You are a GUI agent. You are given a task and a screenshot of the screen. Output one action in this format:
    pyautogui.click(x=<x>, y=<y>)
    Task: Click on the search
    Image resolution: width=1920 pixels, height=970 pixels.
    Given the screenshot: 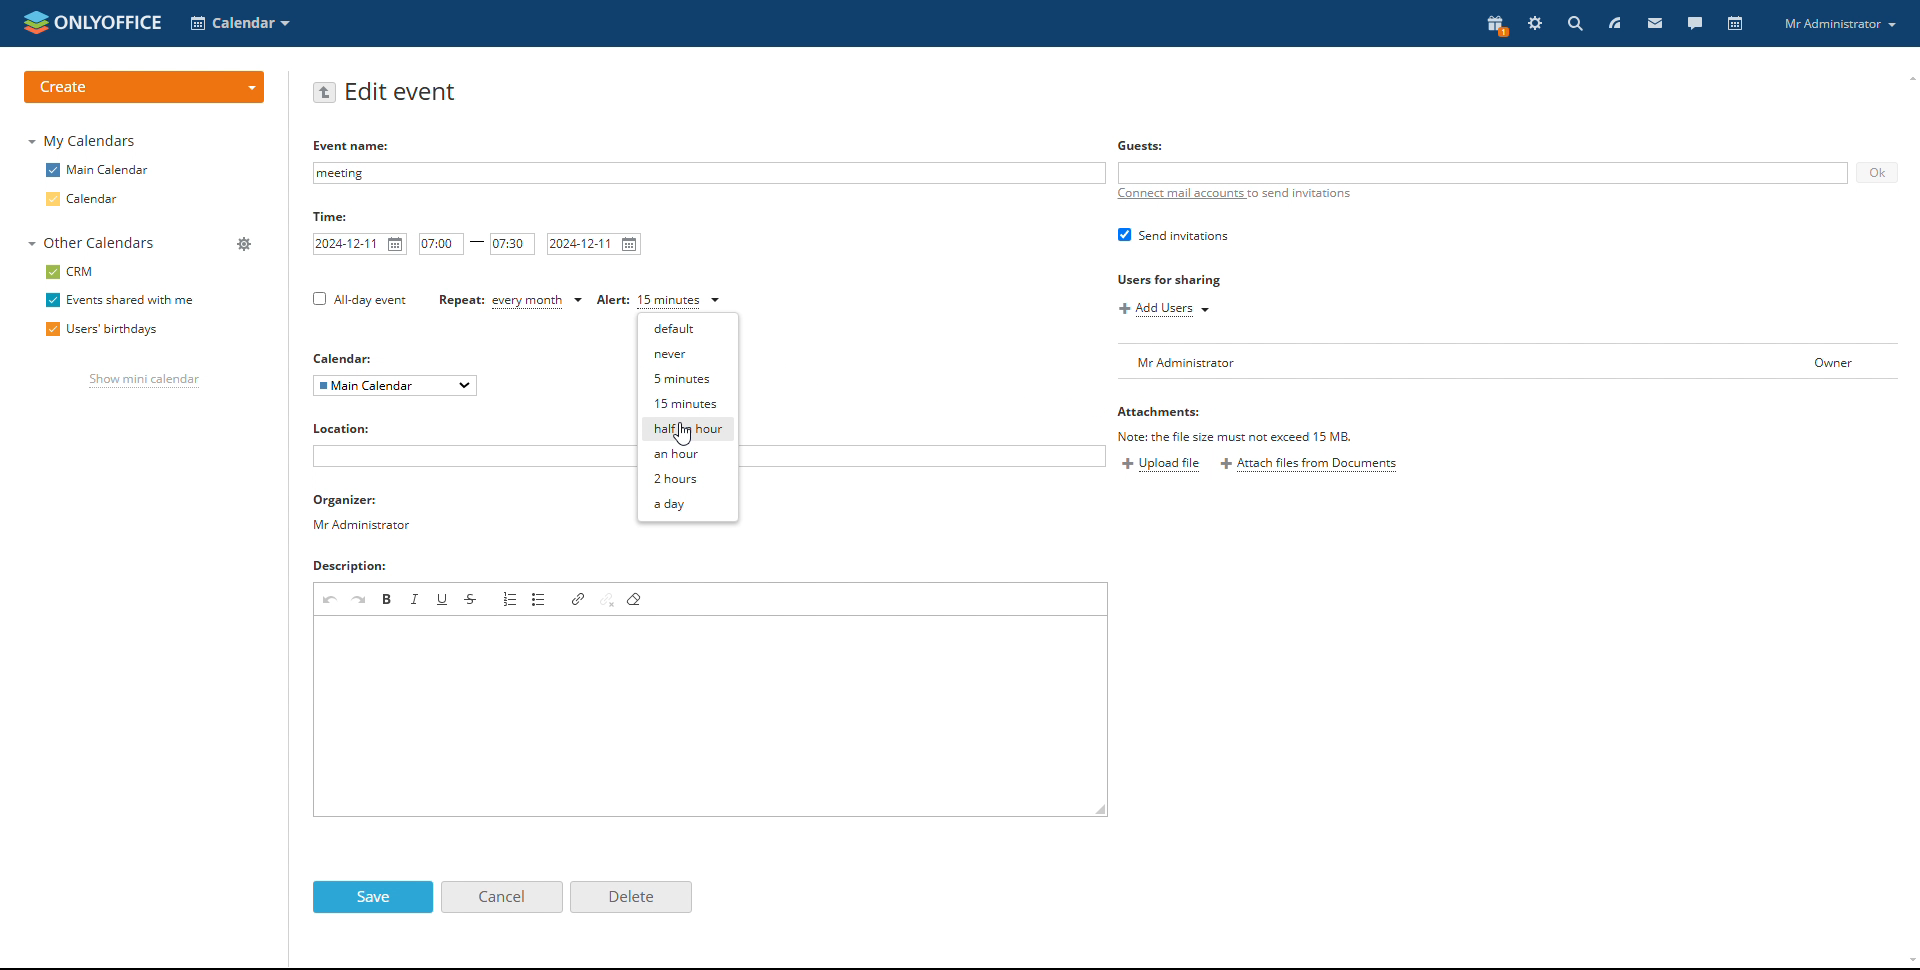 What is the action you would take?
    pyautogui.click(x=1574, y=24)
    